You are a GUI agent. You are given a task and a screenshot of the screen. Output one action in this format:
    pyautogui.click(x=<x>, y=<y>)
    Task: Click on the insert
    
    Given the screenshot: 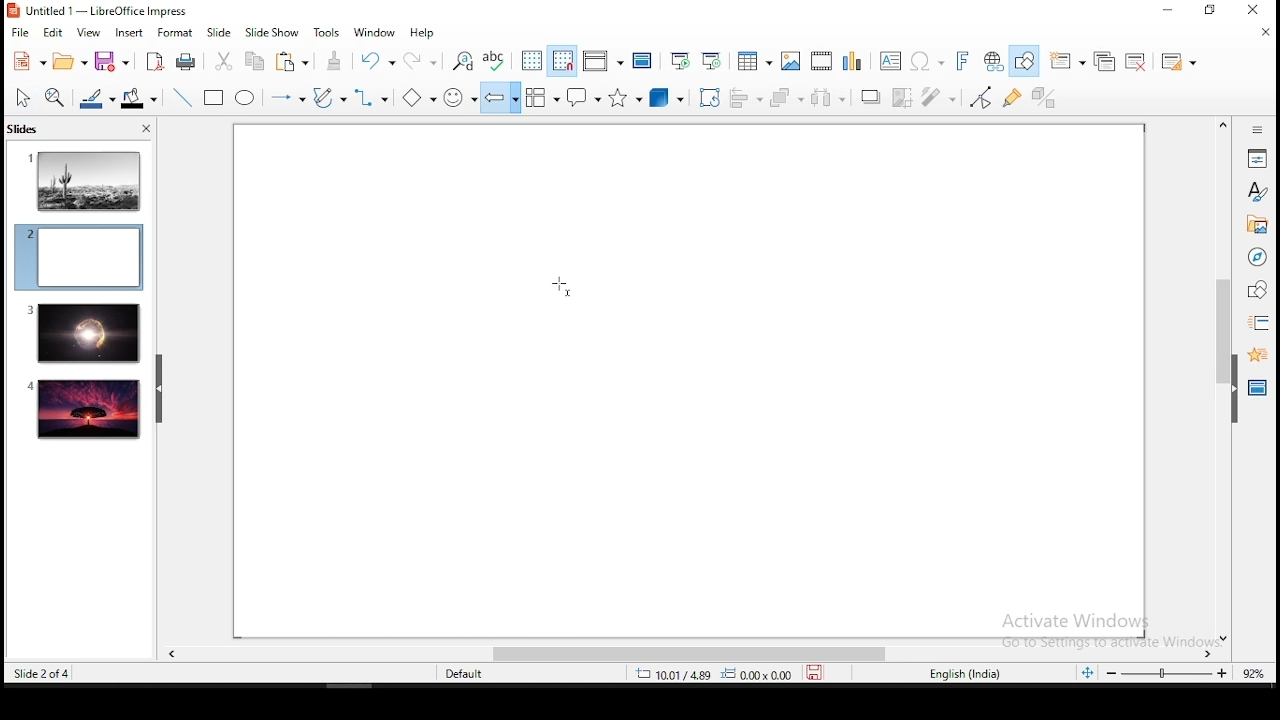 What is the action you would take?
    pyautogui.click(x=128, y=33)
    